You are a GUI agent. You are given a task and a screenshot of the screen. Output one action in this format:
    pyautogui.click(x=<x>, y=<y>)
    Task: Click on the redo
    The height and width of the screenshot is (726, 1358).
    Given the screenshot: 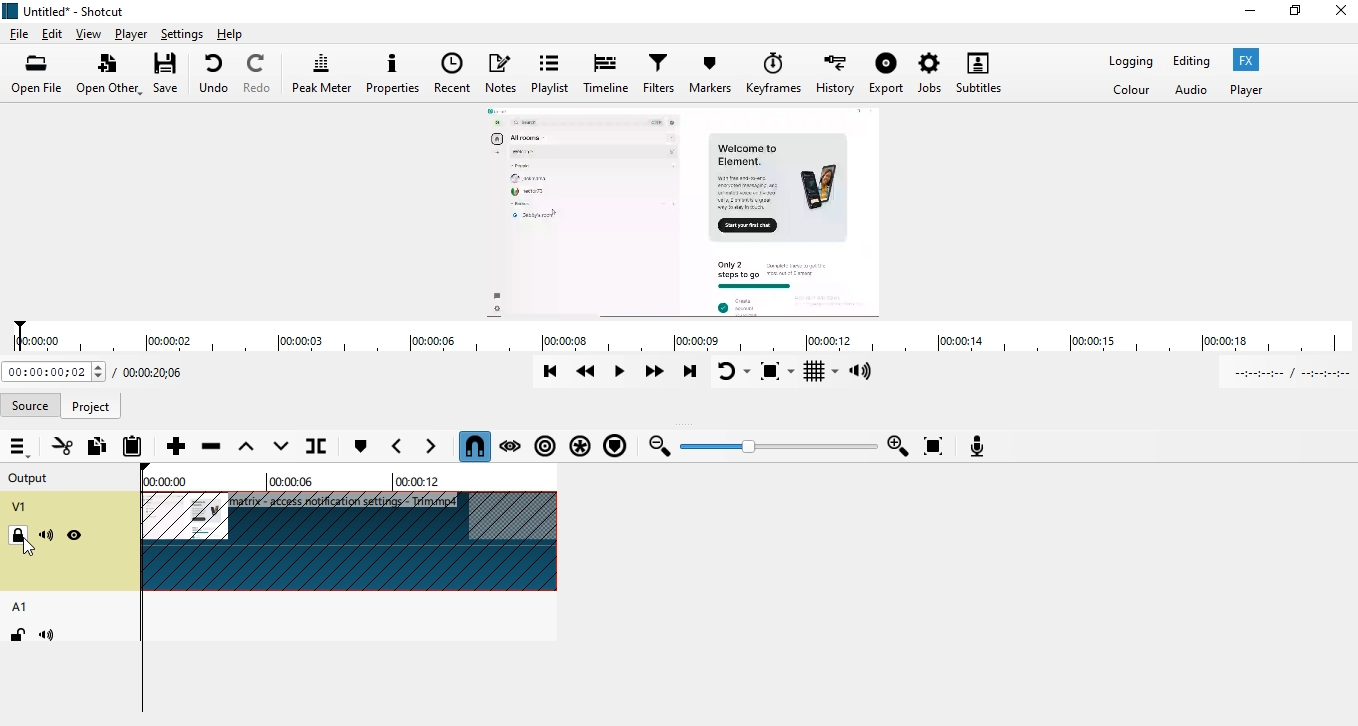 What is the action you would take?
    pyautogui.click(x=258, y=74)
    